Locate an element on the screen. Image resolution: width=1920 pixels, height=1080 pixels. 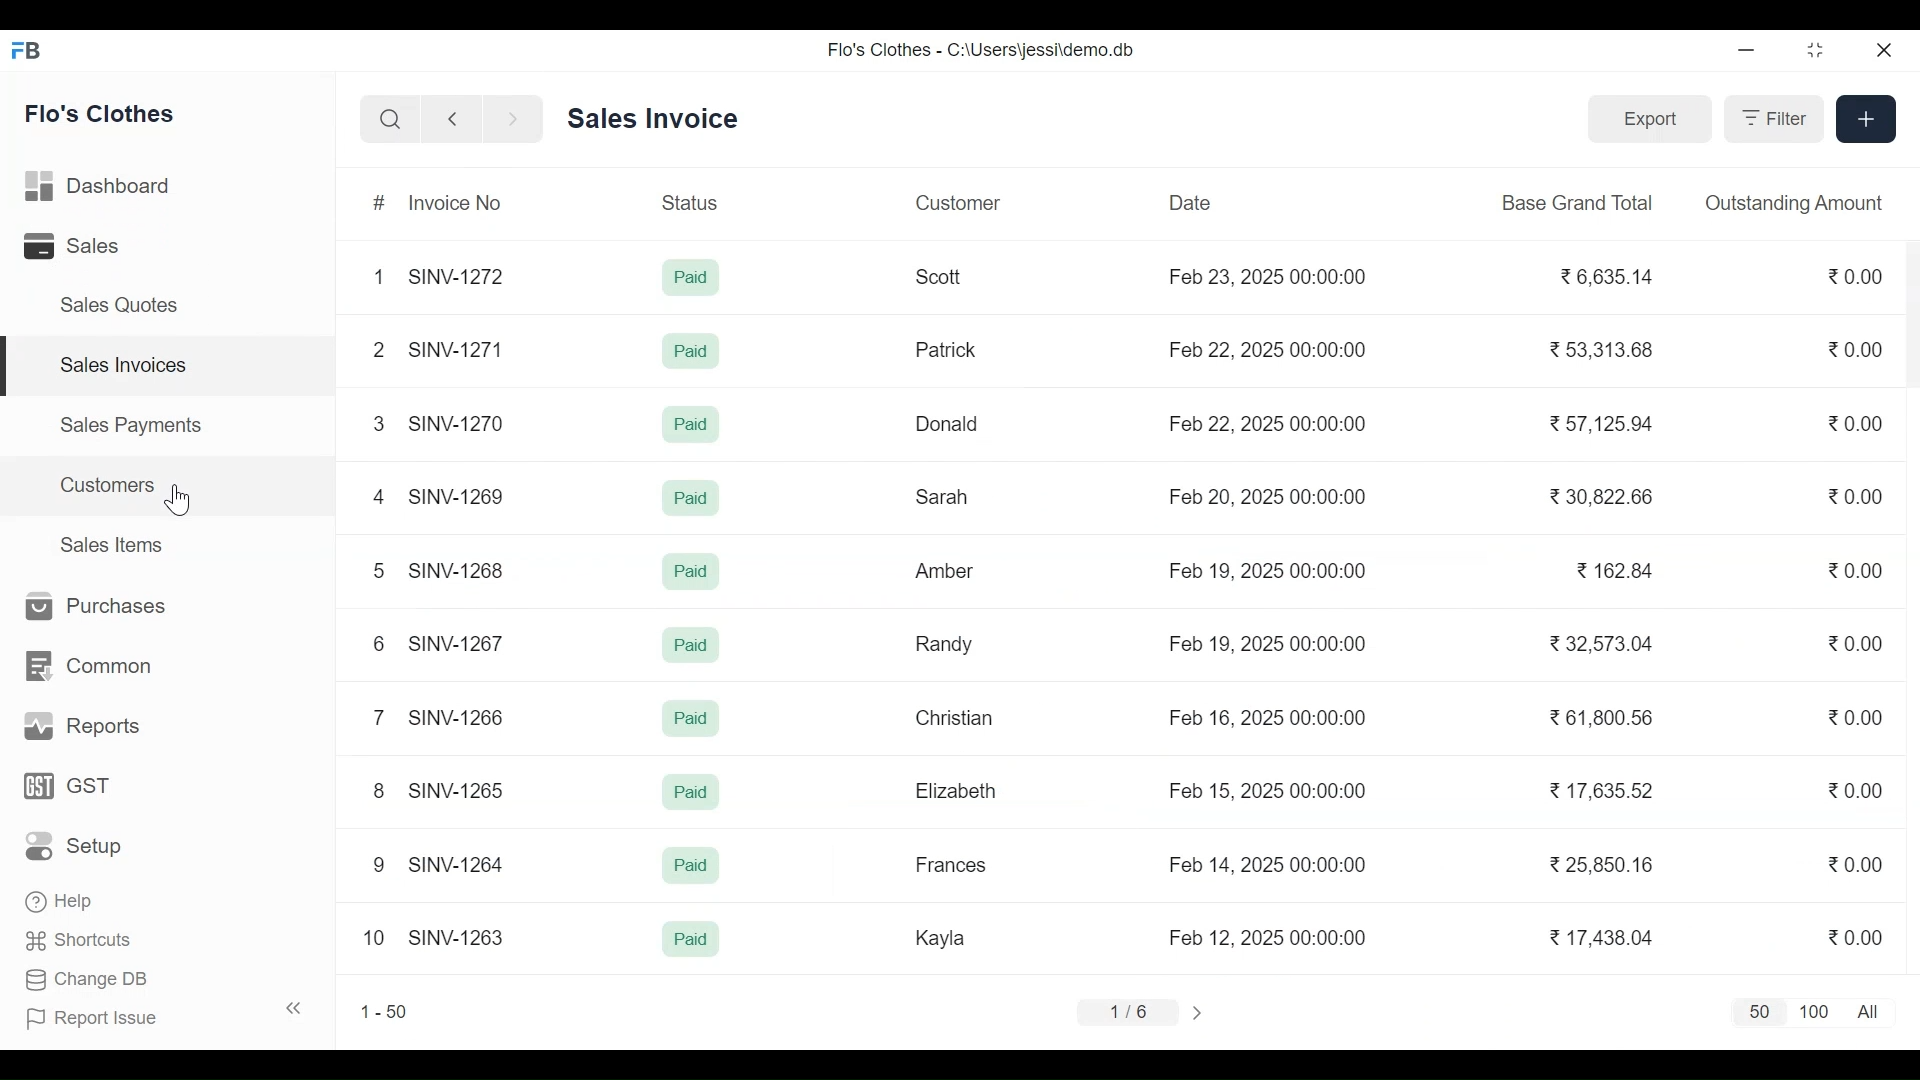
17.635.52 is located at coordinates (1603, 789).